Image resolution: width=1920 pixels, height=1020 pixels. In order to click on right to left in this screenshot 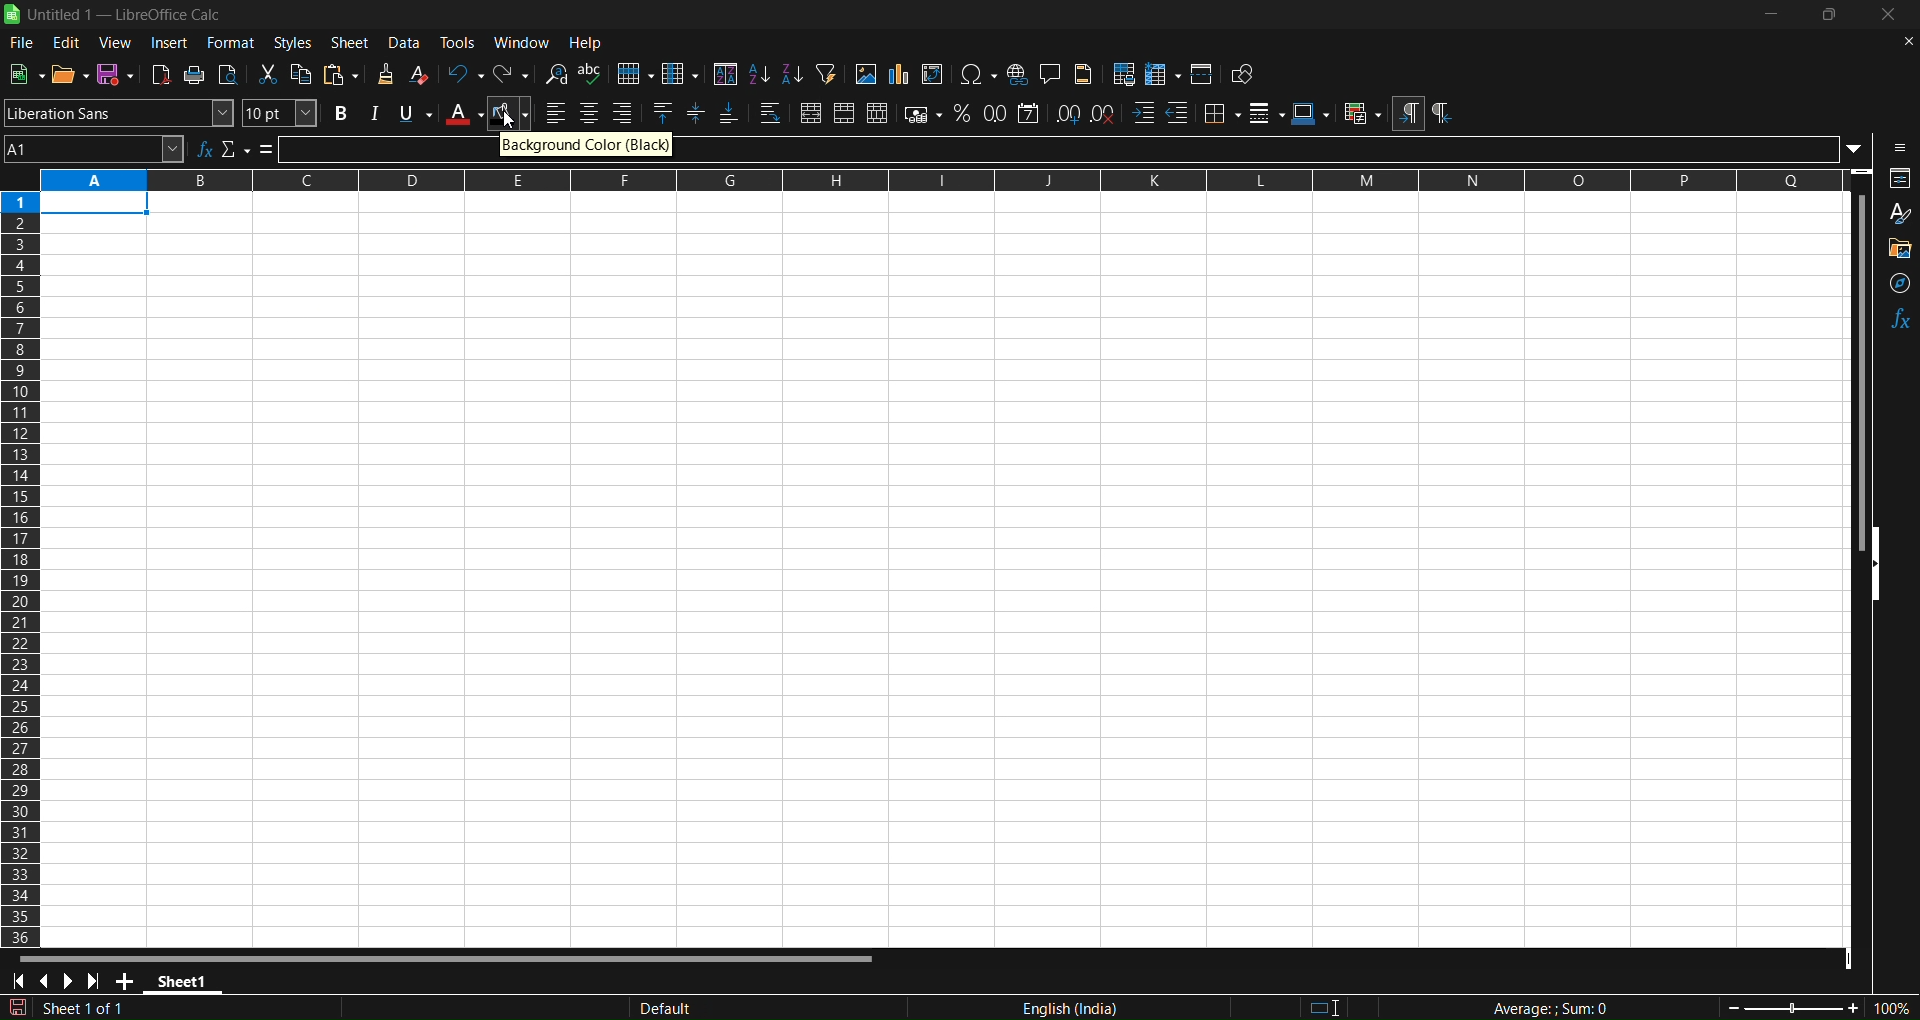, I will do `click(1447, 112)`.